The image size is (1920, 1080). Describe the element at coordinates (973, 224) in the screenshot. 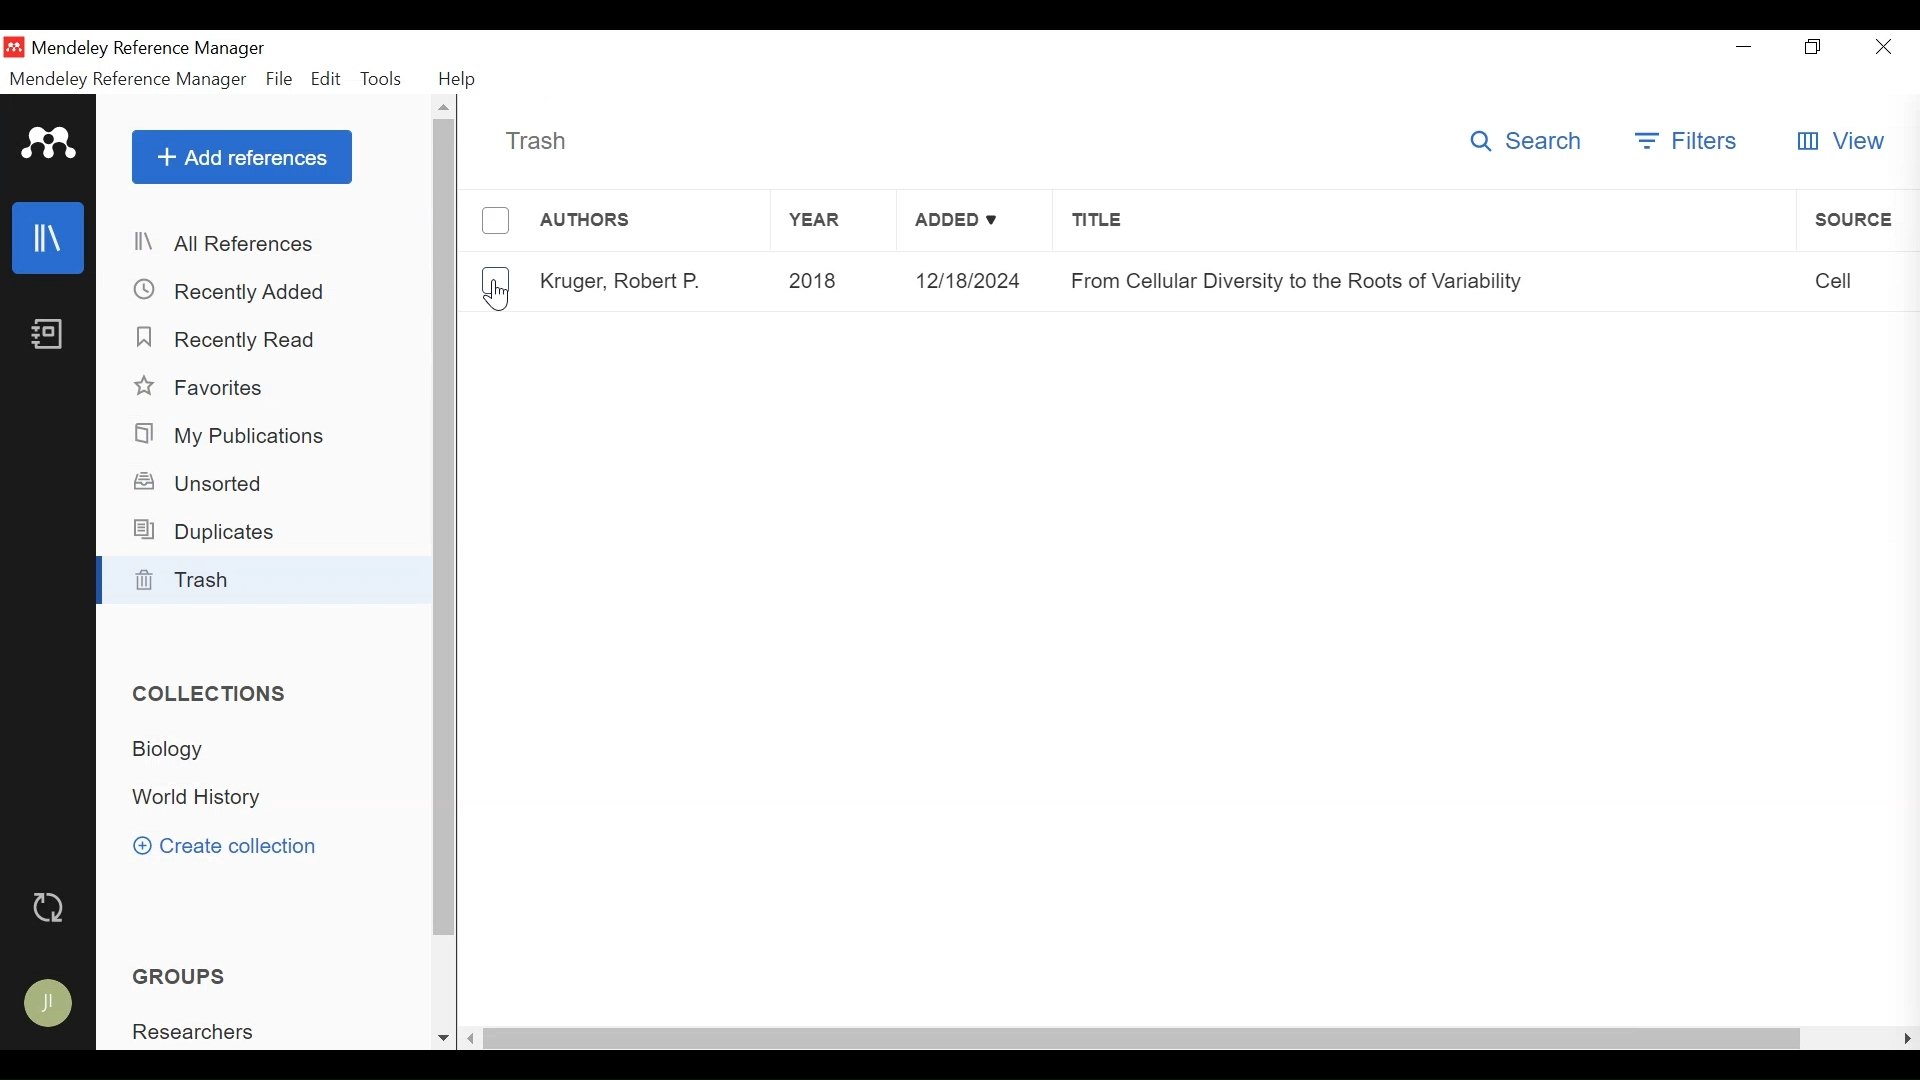

I see `Added` at that location.